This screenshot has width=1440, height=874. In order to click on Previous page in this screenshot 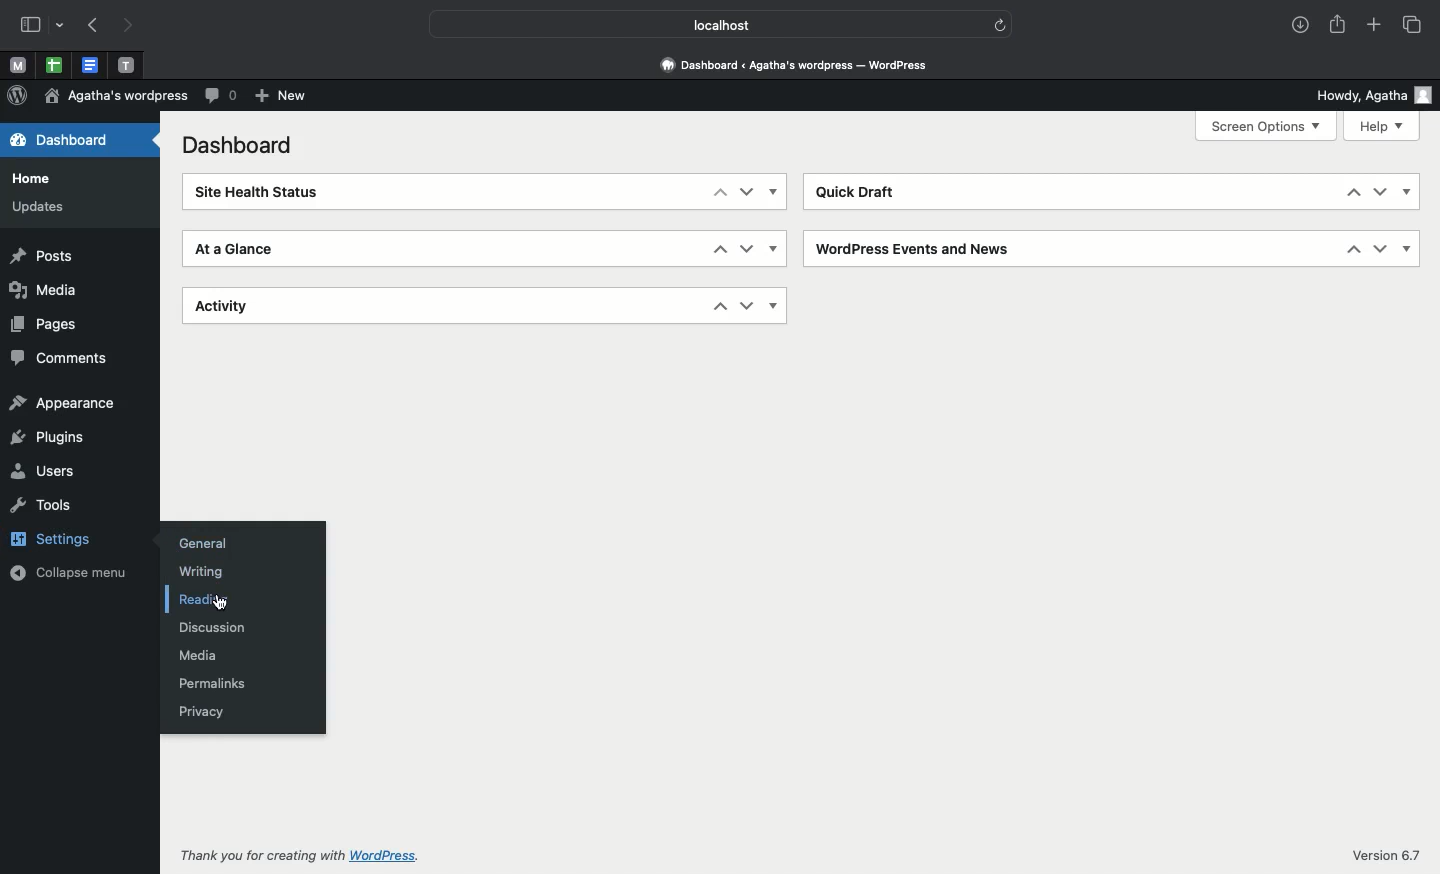, I will do `click(96, 26)`.